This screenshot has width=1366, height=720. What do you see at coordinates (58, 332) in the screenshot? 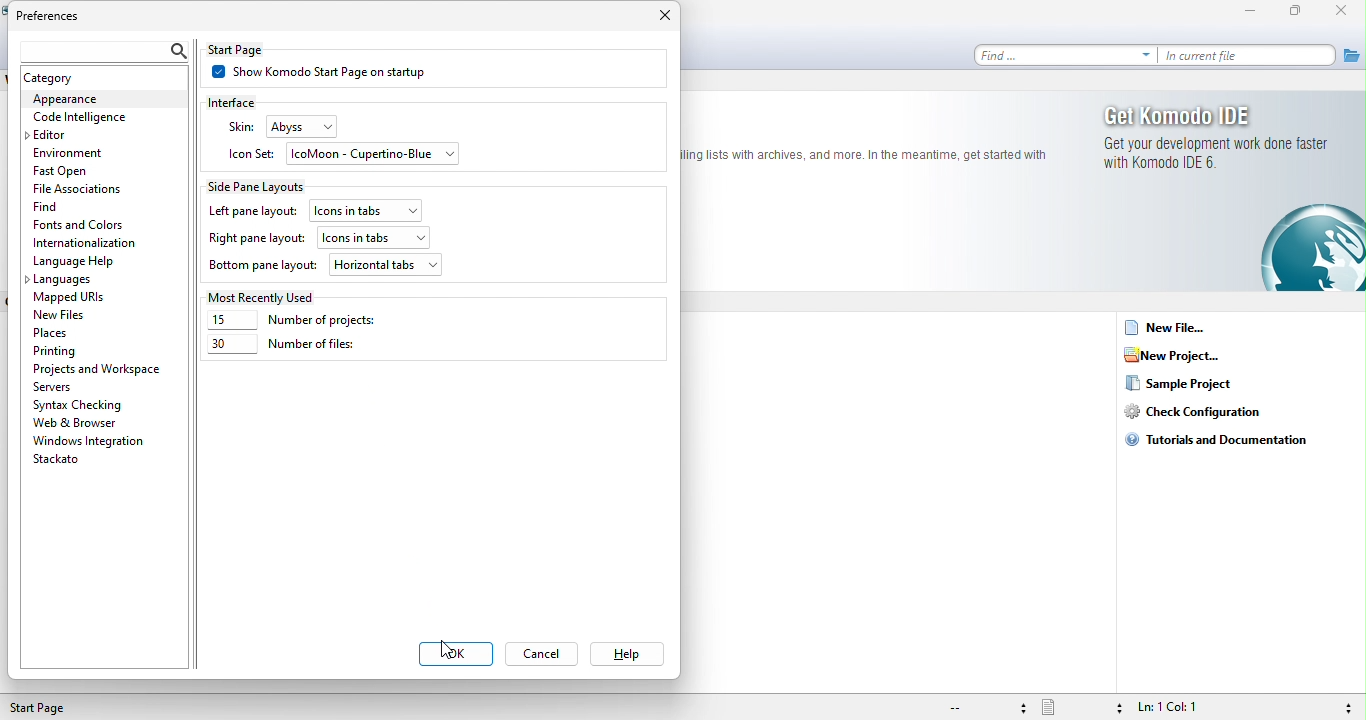
I see `places` at bounding box center [58, 332].